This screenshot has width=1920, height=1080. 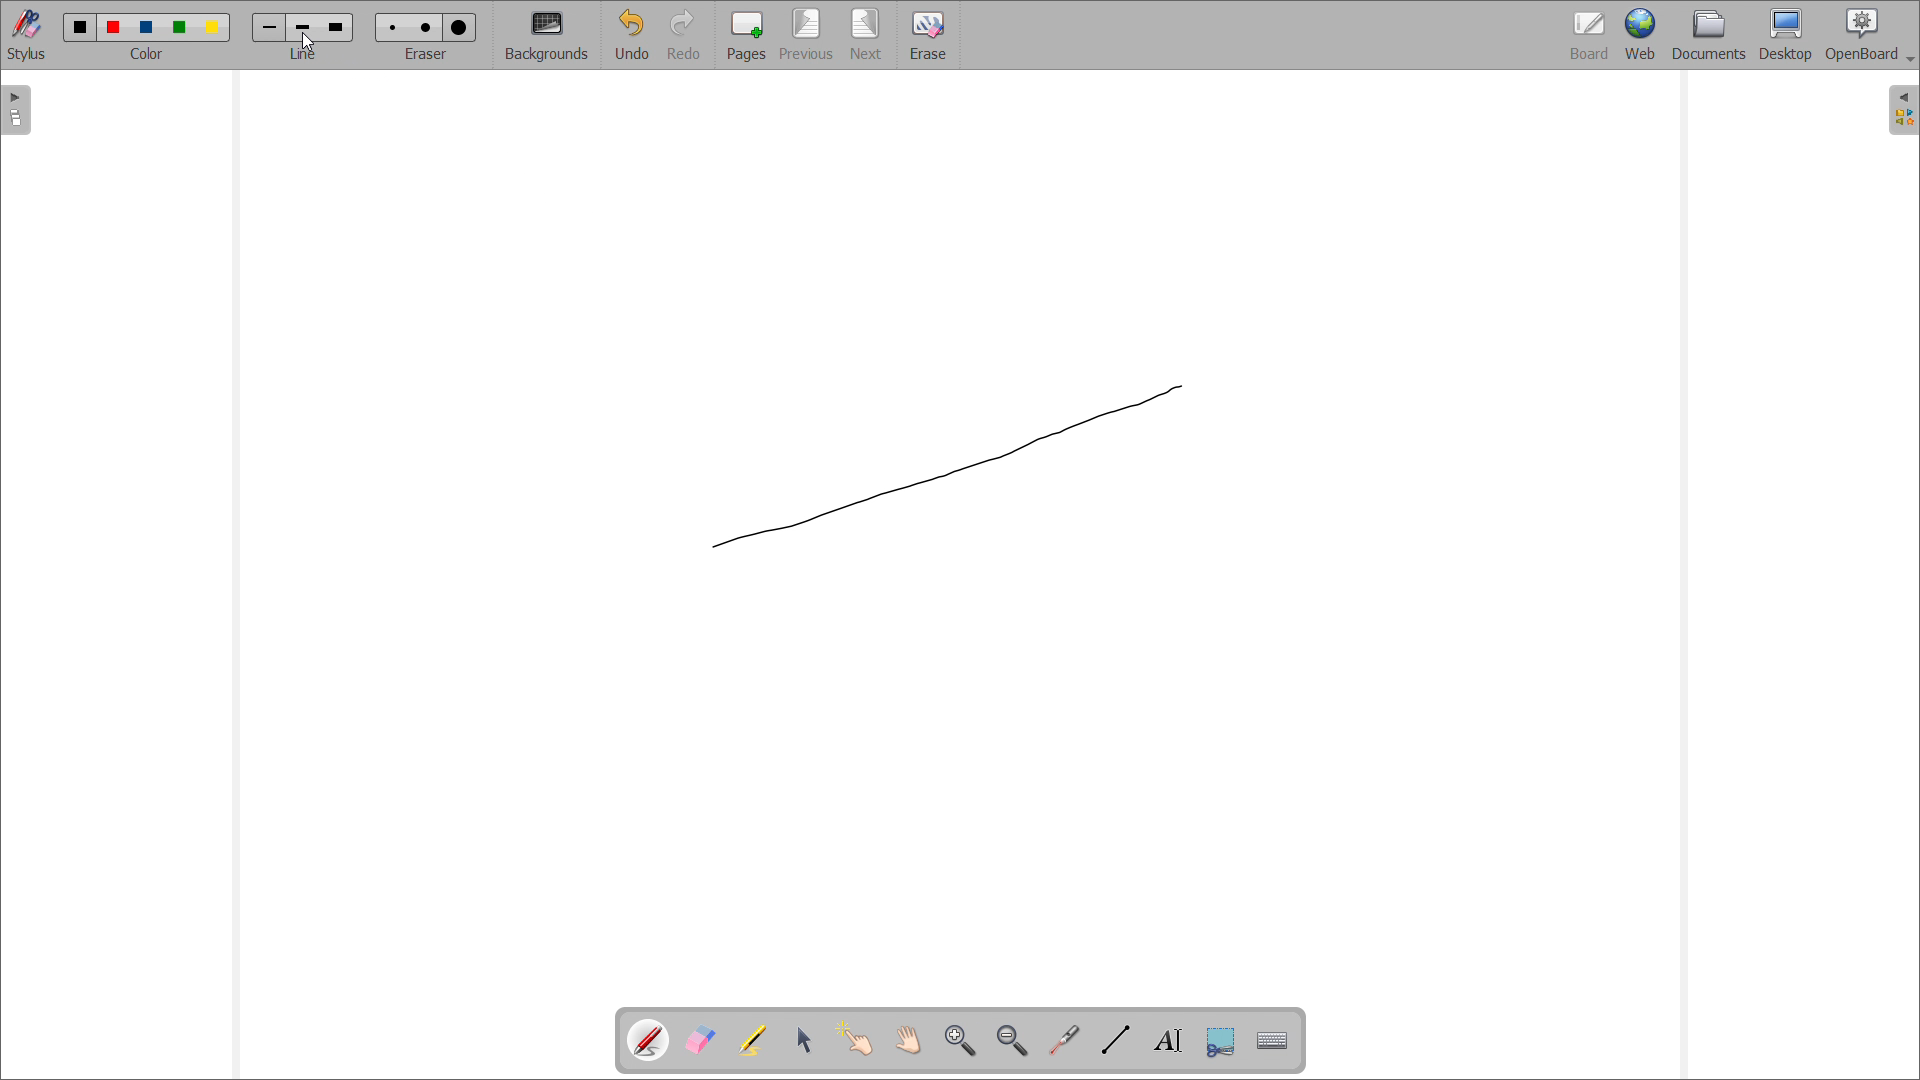 I want to click on draw lines, so click(x=1116, y=1040).